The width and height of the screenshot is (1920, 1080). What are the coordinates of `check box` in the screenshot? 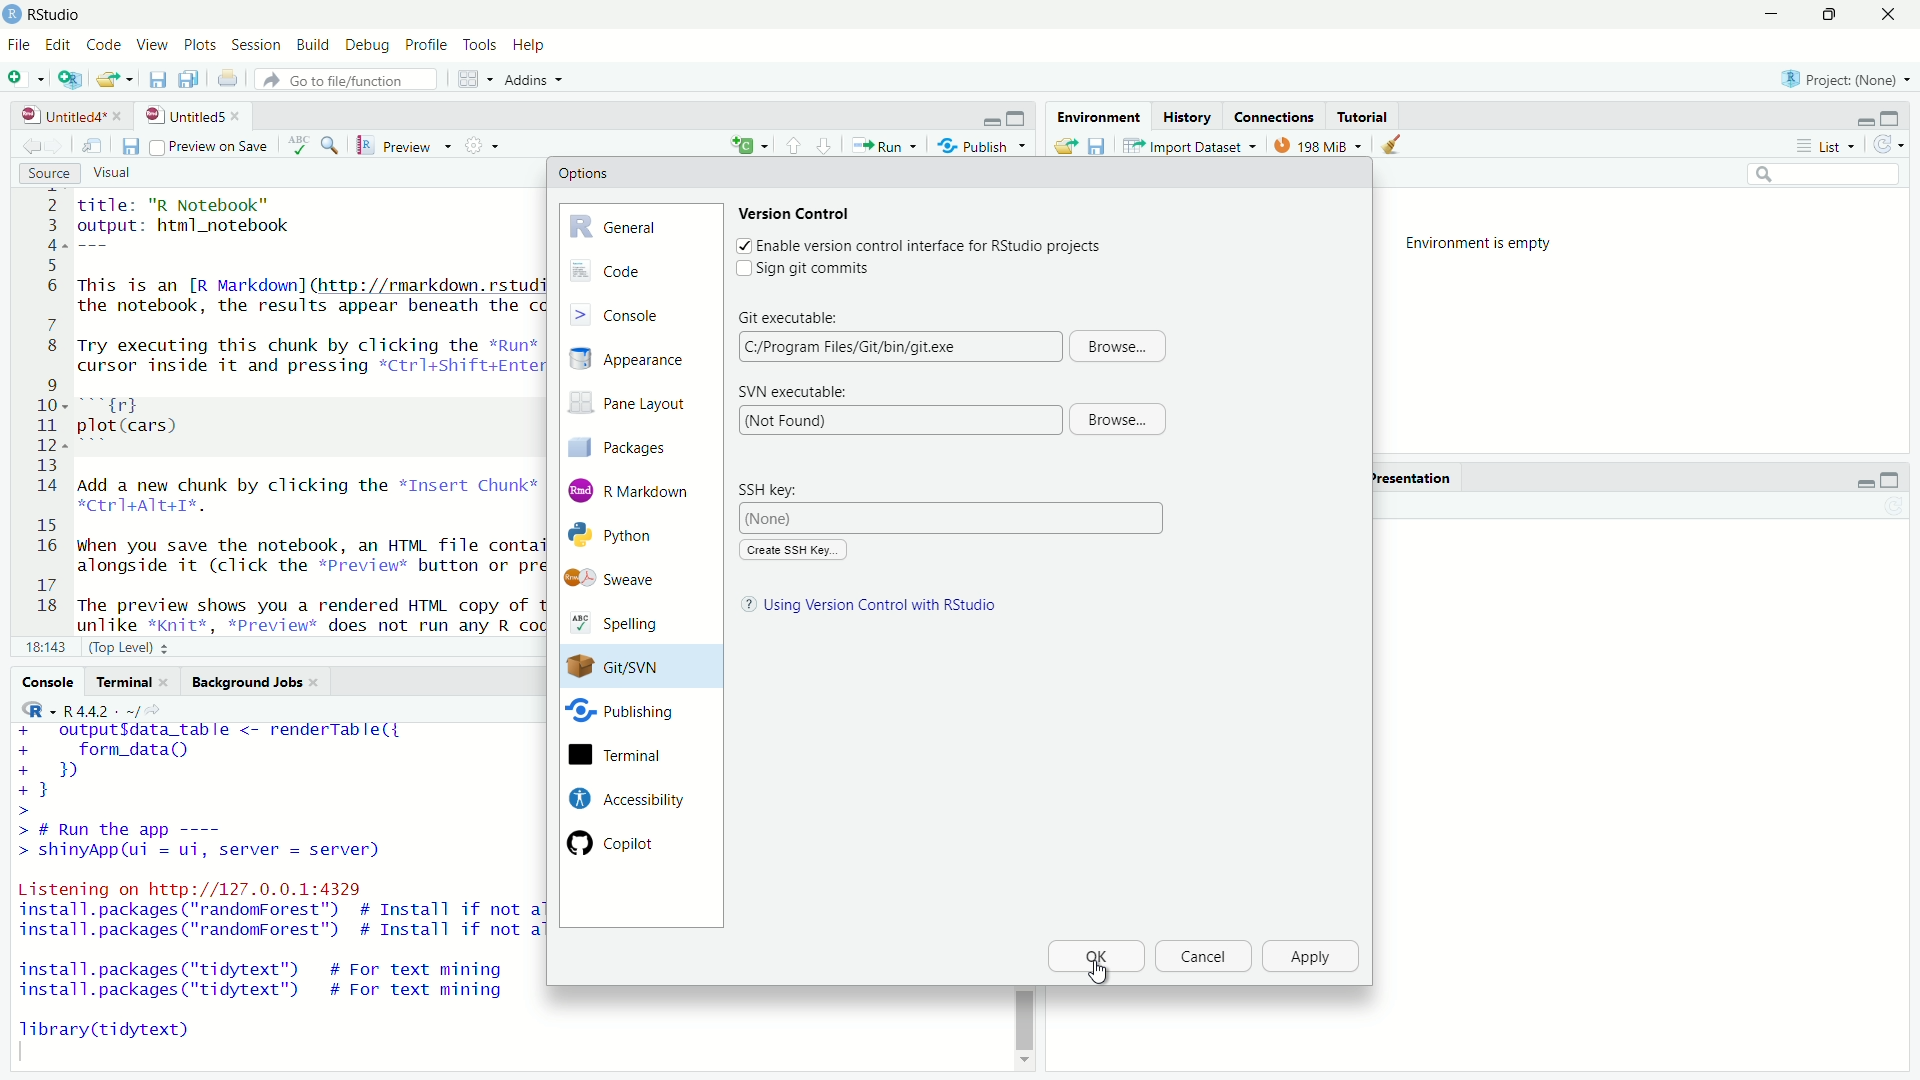 It's located at (738, 269).